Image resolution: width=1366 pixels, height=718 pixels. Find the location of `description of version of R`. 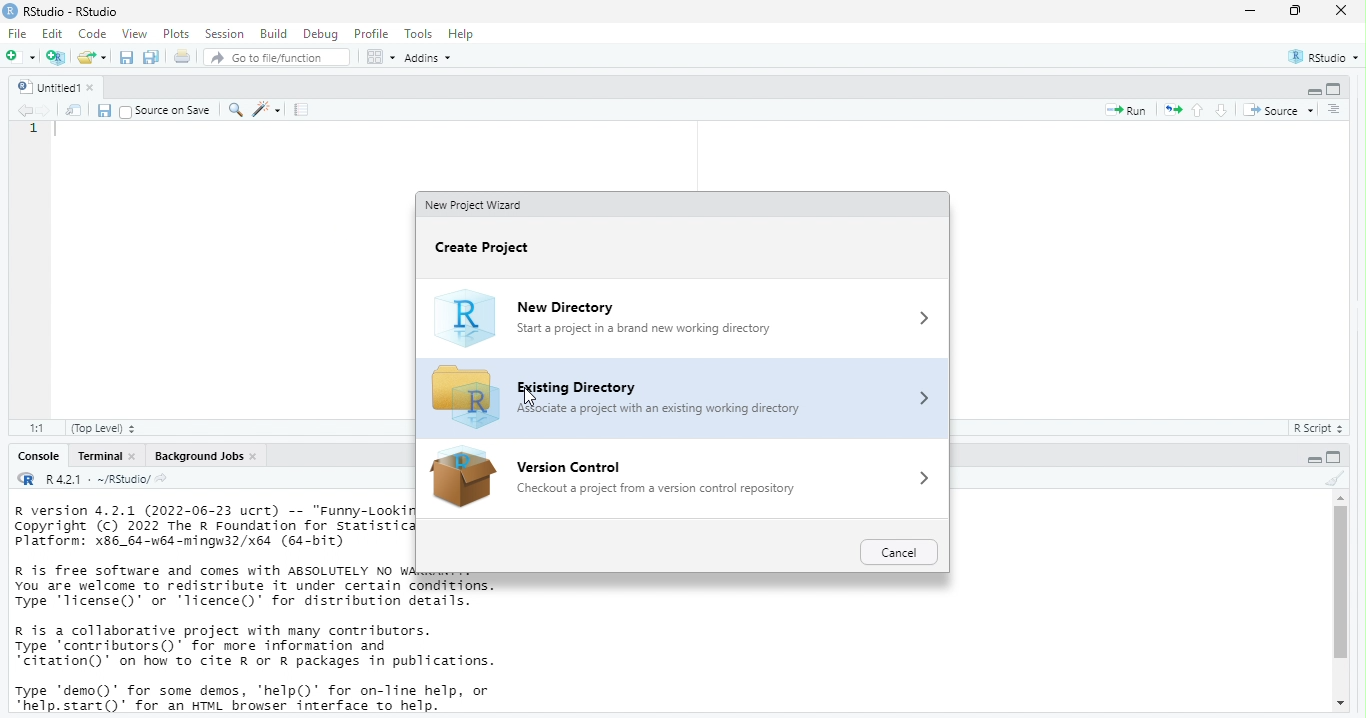

description of version of R is located at coordinates (207, 525).